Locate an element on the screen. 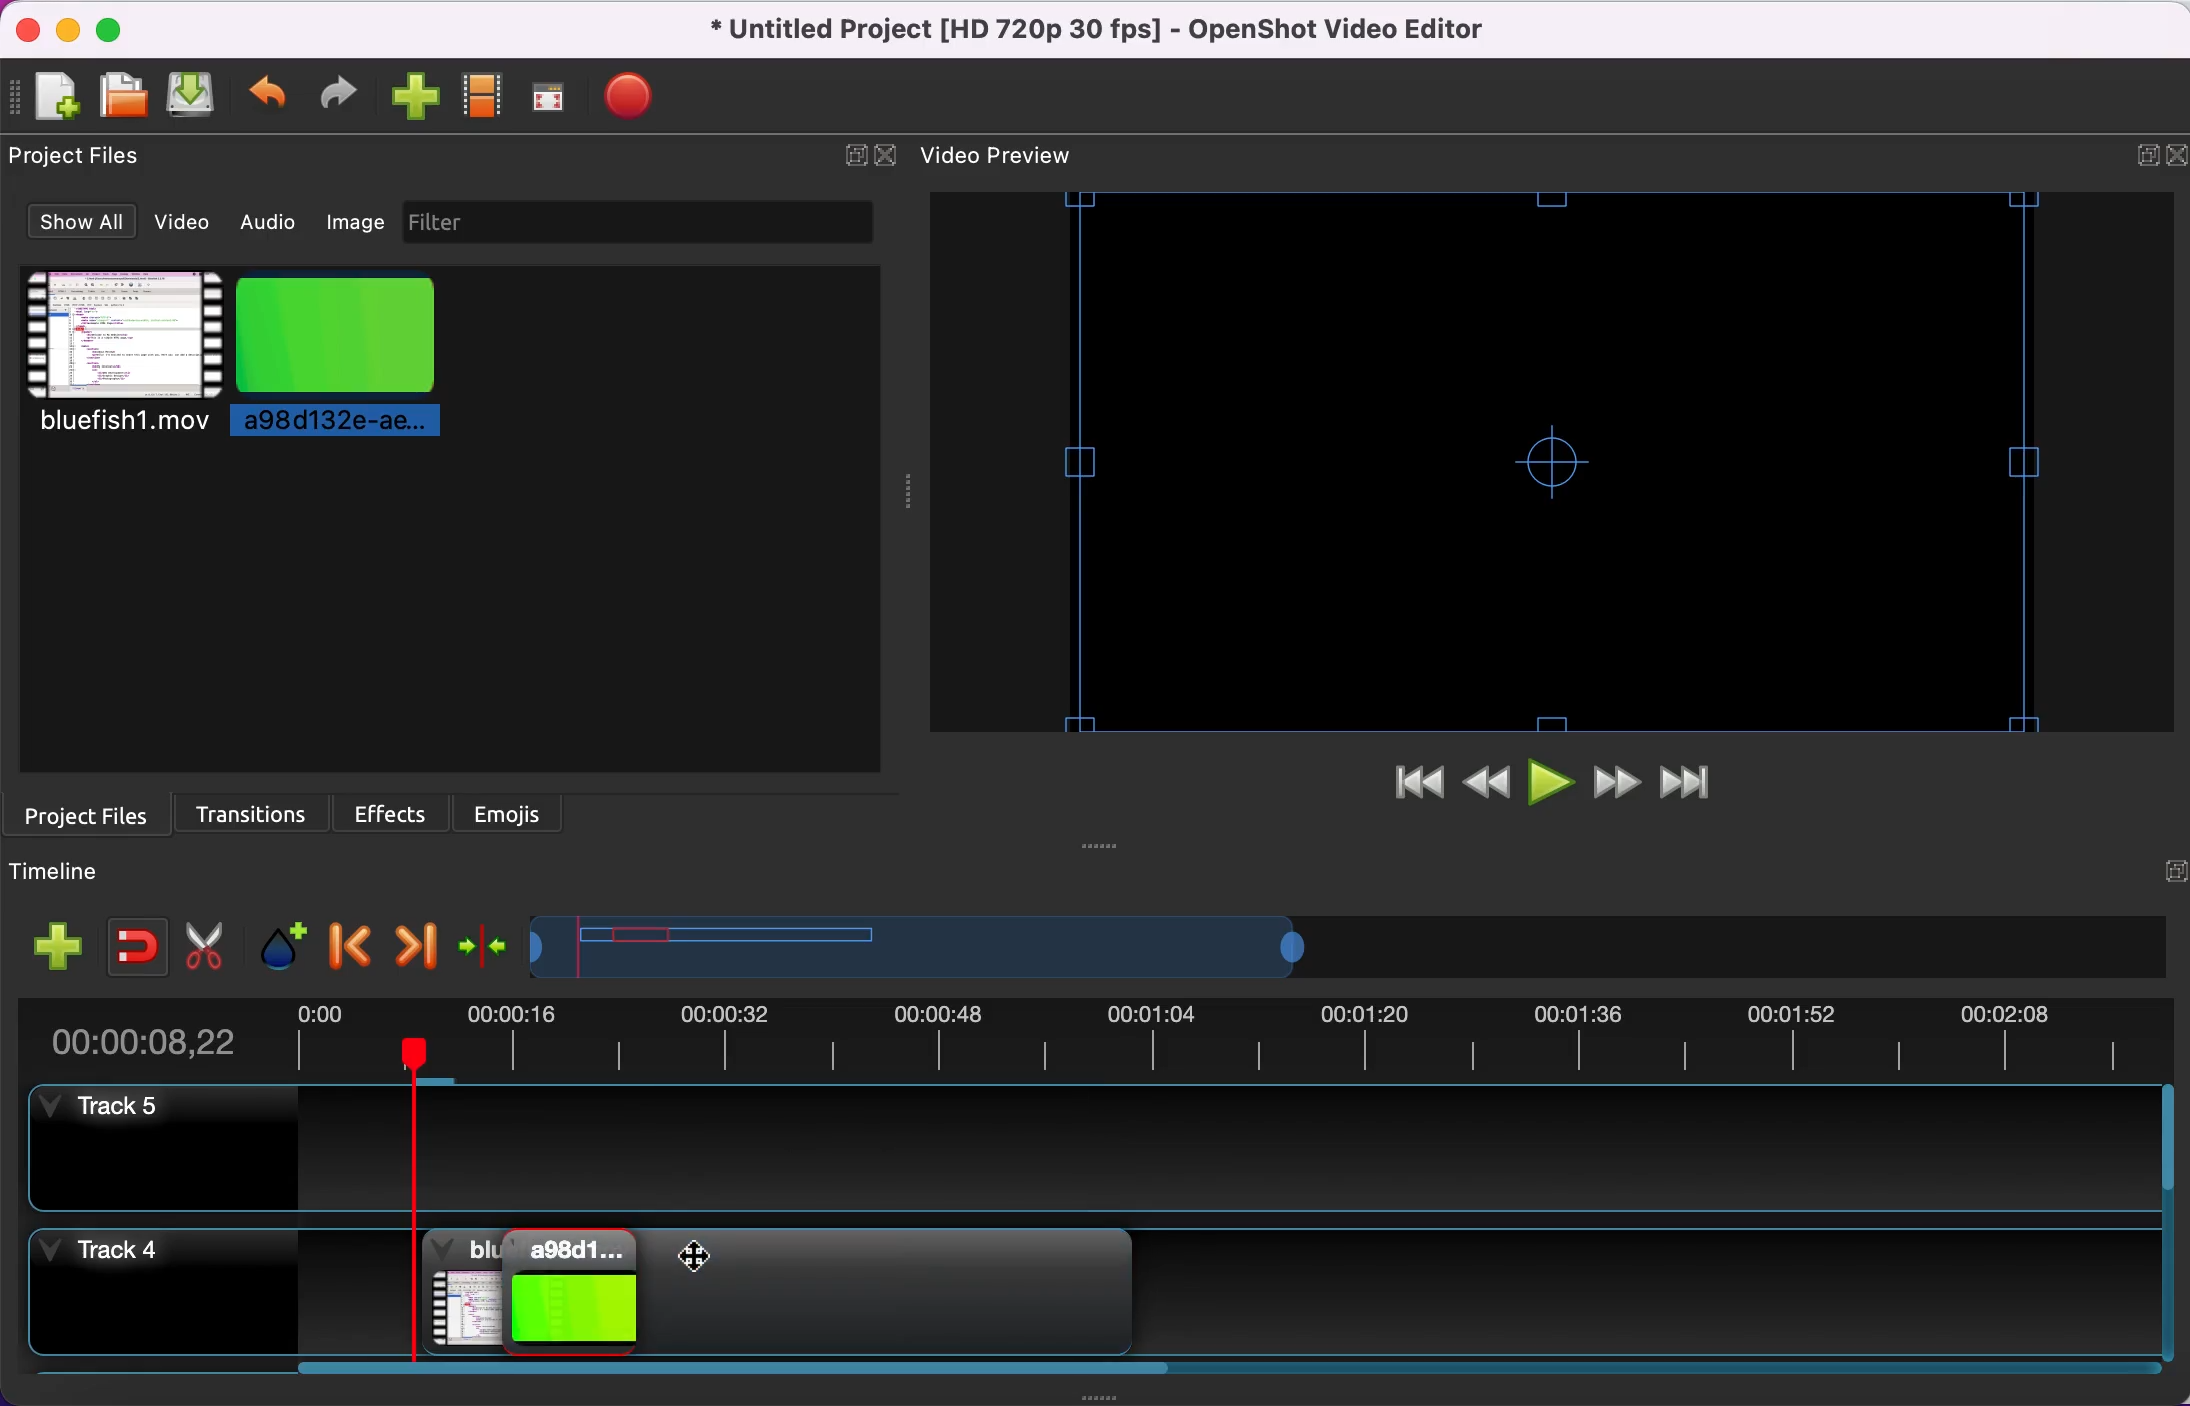  video is located at coordinates (188, 225).